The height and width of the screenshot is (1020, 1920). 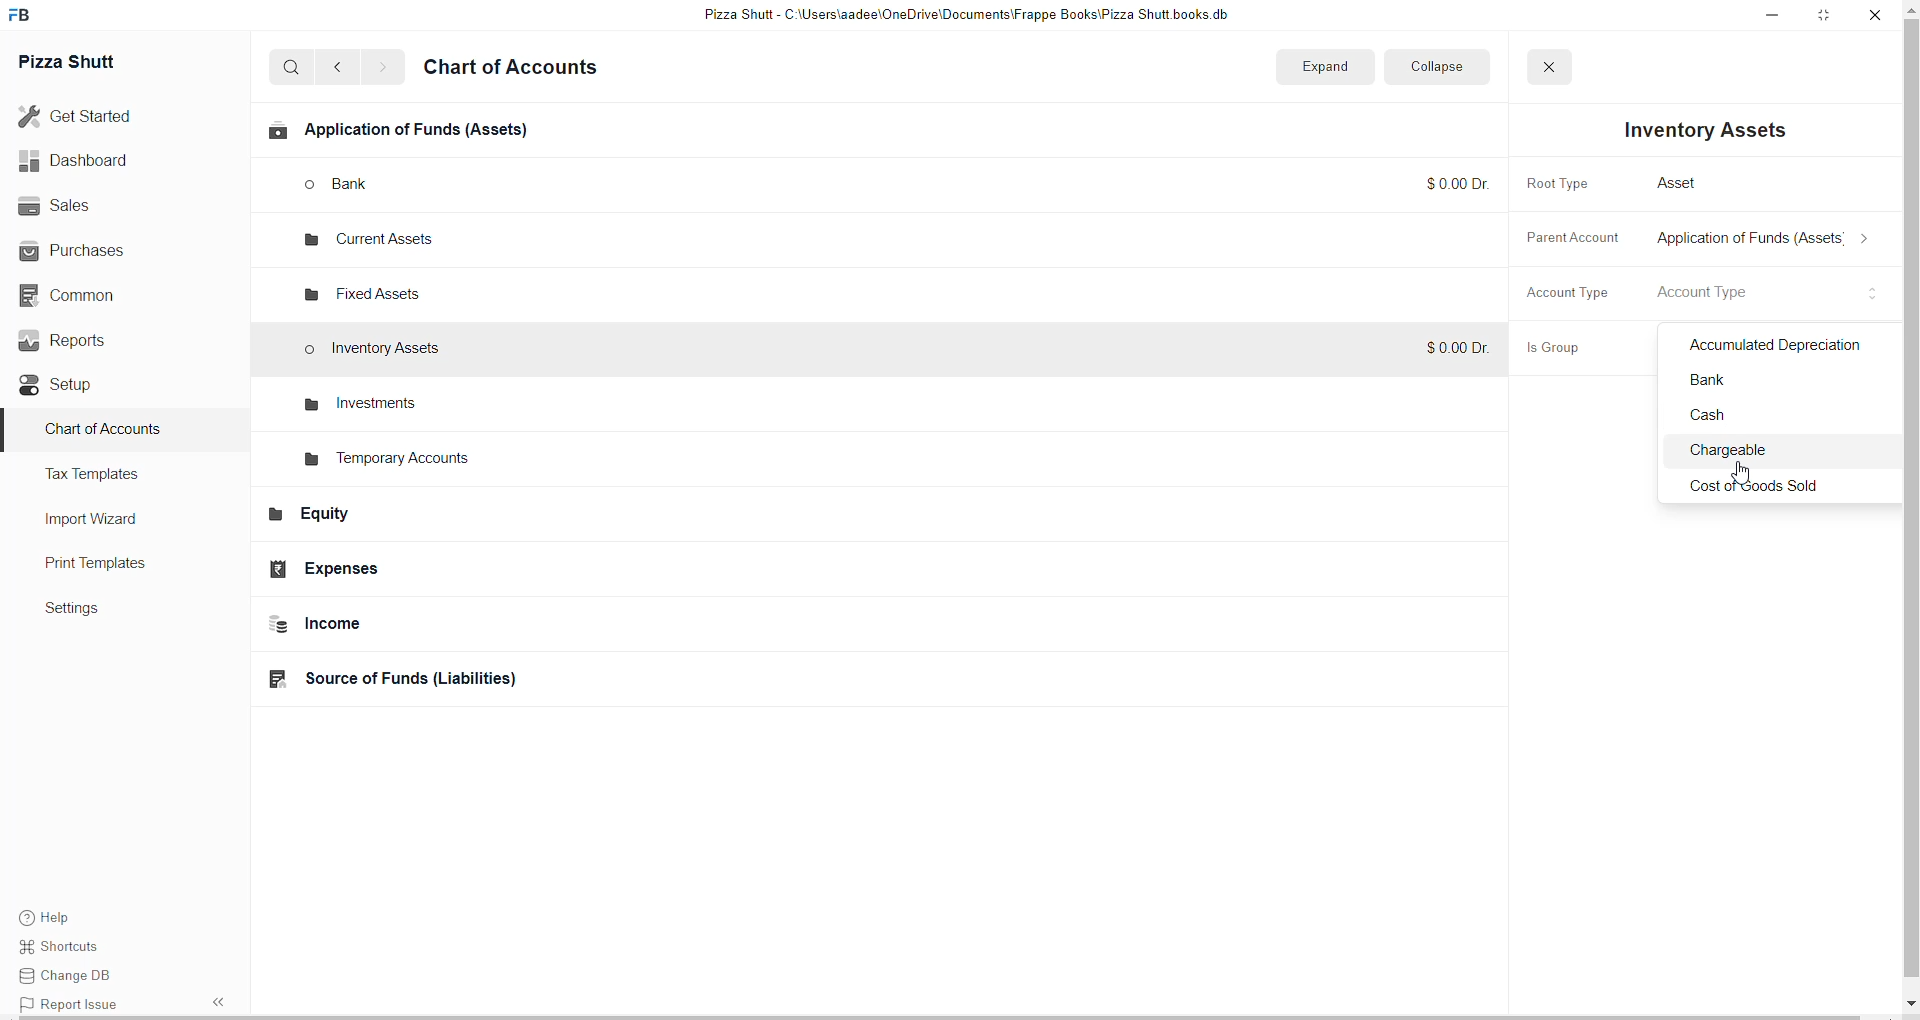 I want to click on Frappe Book Logo, so click(x=29, y=15).